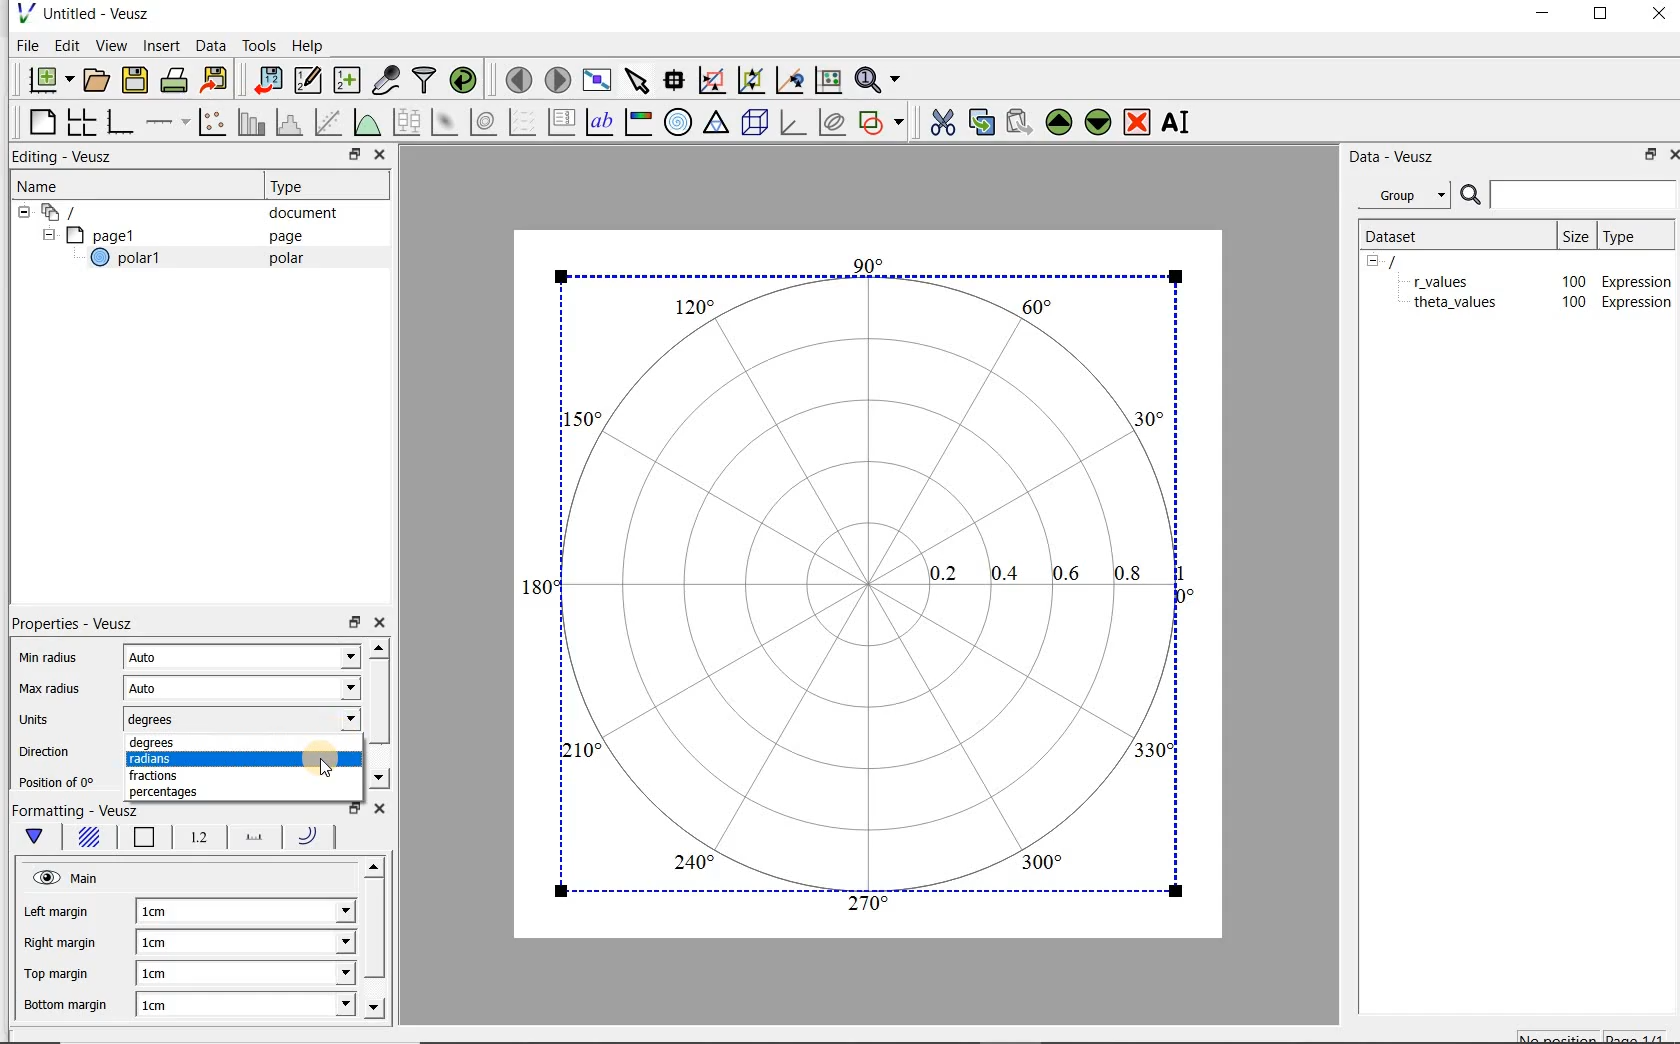 This screenshot has width=1680, height=1044. Describe the element at coordinates (1574, 233) in the screenshot. I see `size` at that location.